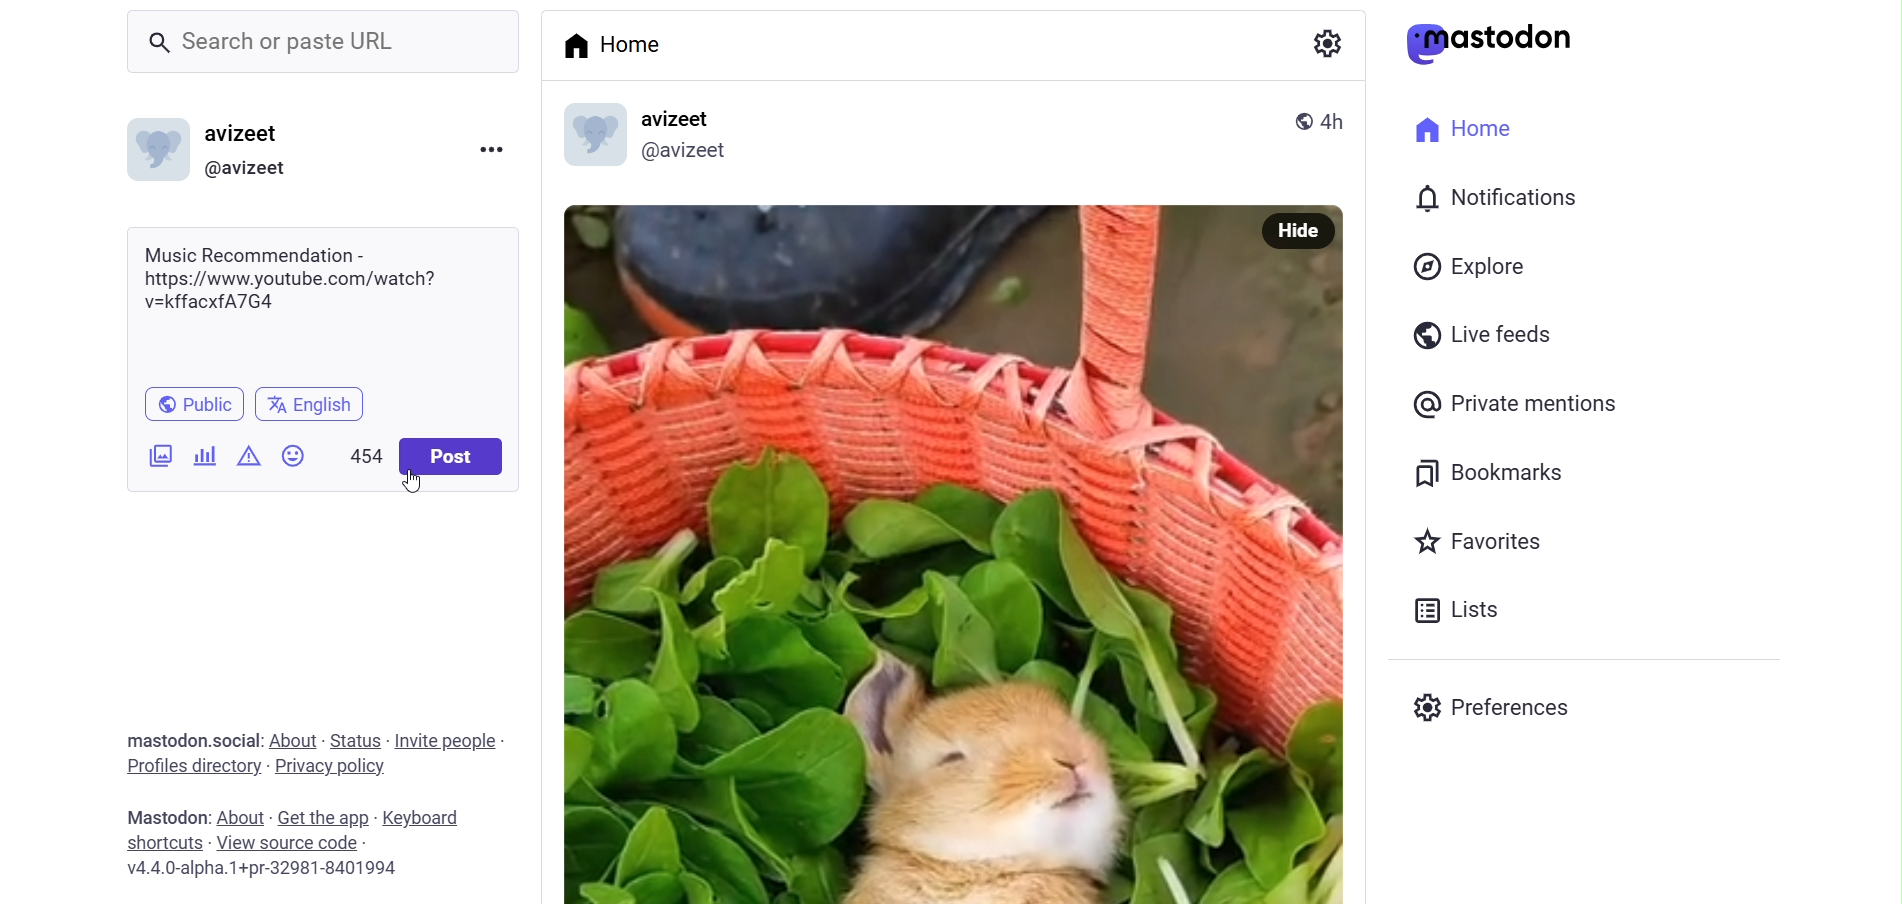 The image size is (1902, 904). I want to click on about, so click(243, 815).